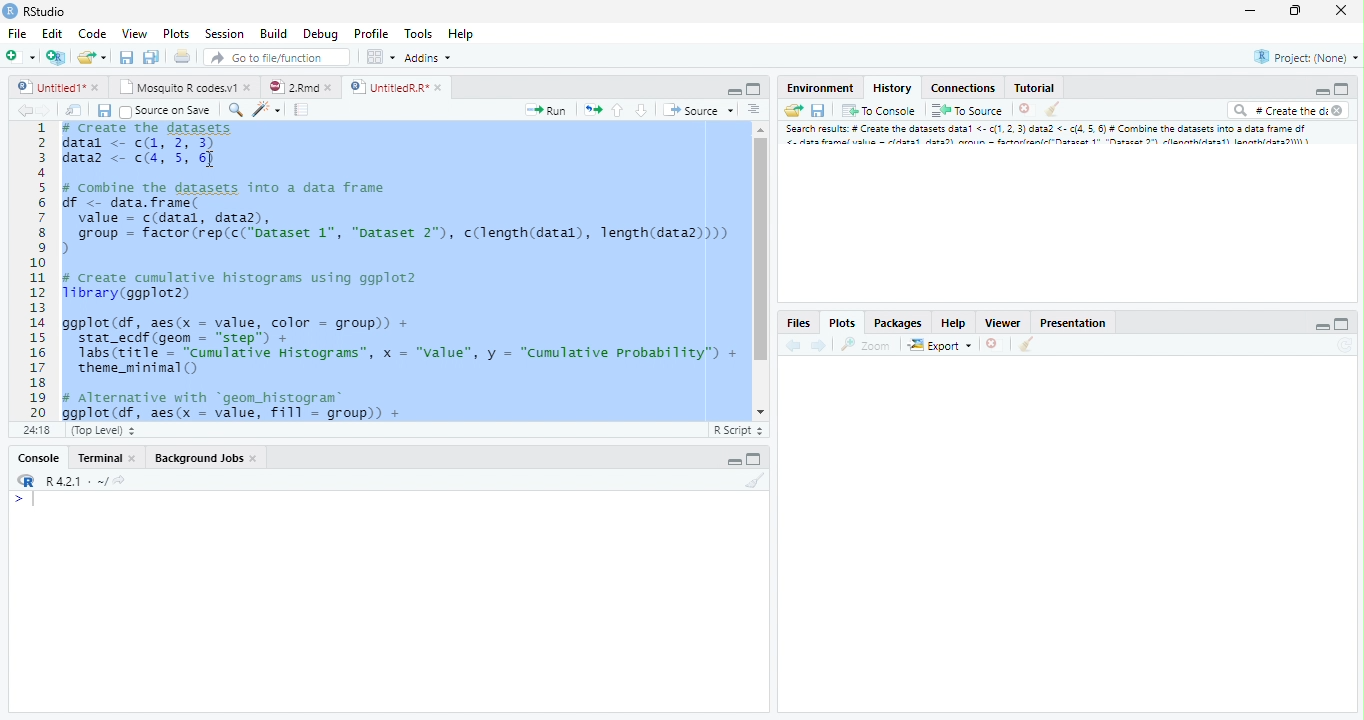  I want to click on Minimize, so click(1321, 92).